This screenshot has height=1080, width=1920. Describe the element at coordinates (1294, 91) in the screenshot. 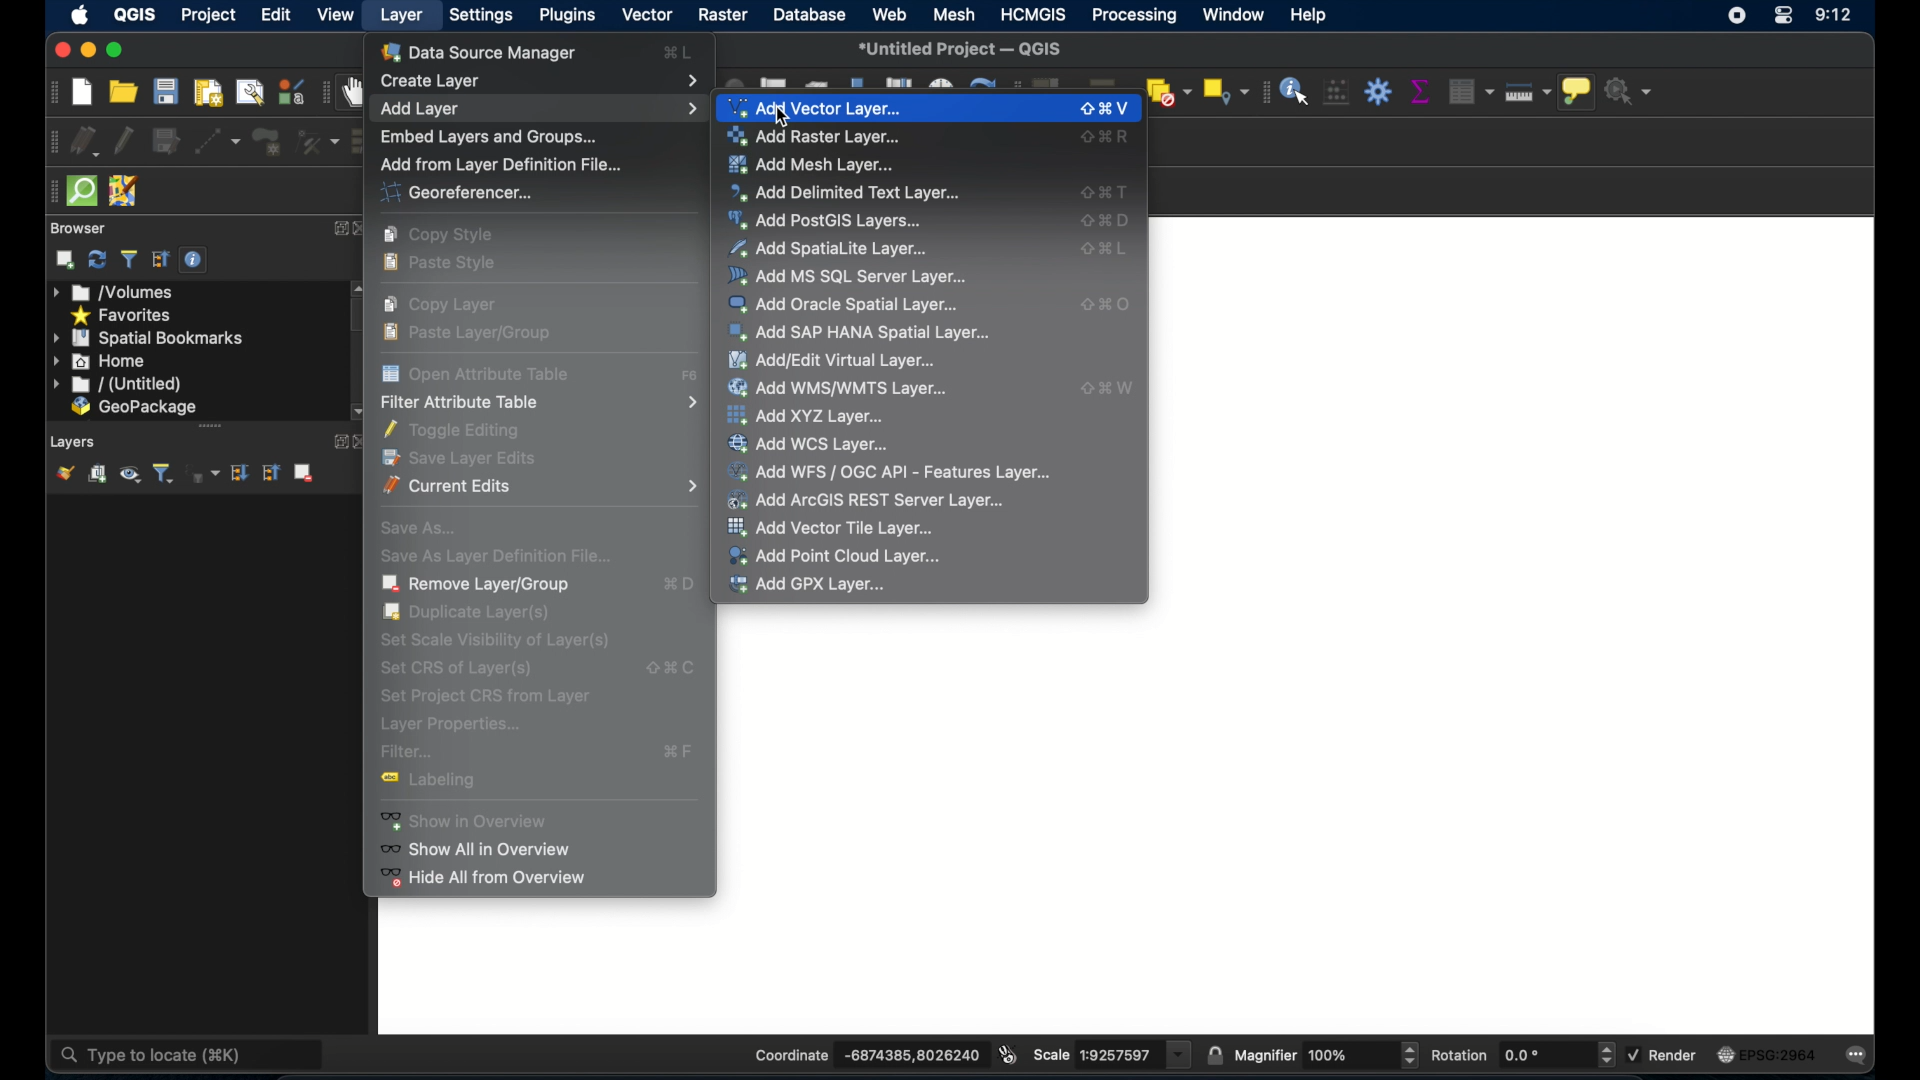

I see `identify feature` at that location.